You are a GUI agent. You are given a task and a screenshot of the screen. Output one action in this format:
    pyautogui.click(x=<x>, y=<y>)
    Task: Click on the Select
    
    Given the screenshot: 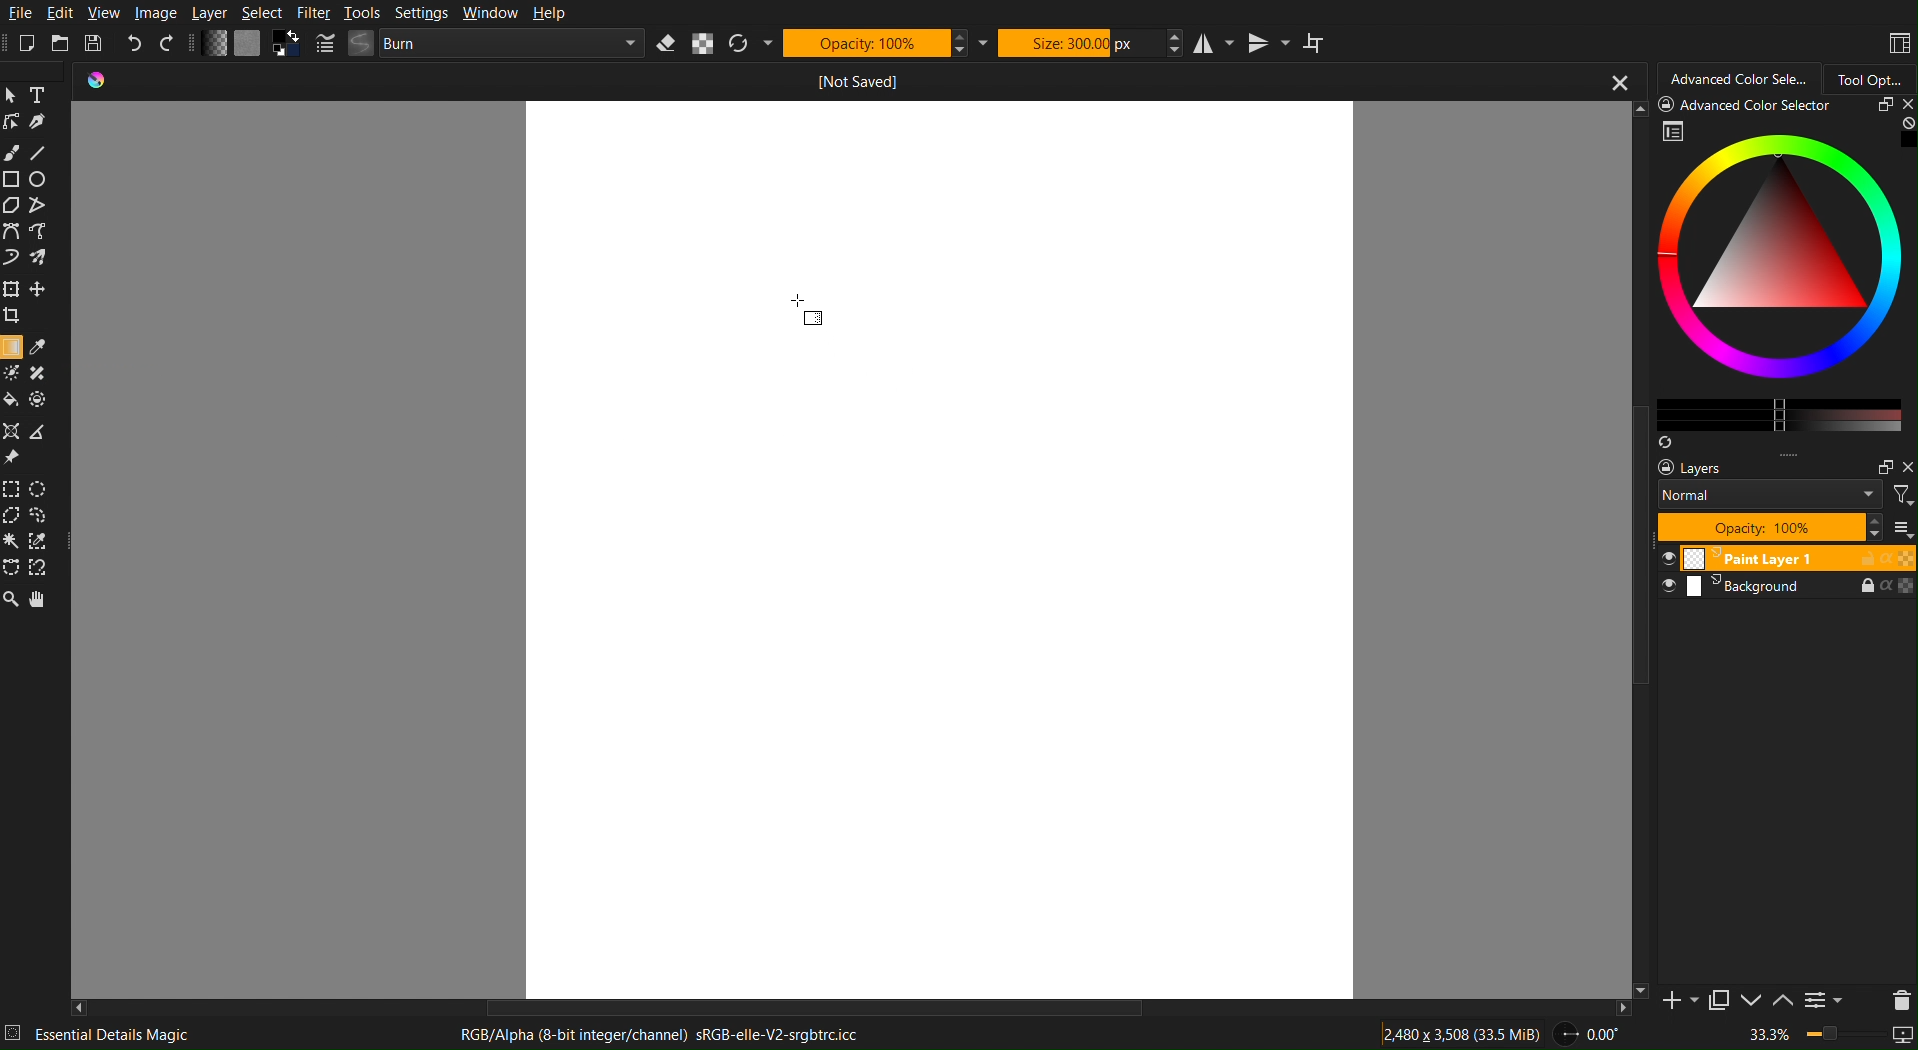 What is the action you would take?
    pyautogui.click(x=262, y=13)
    